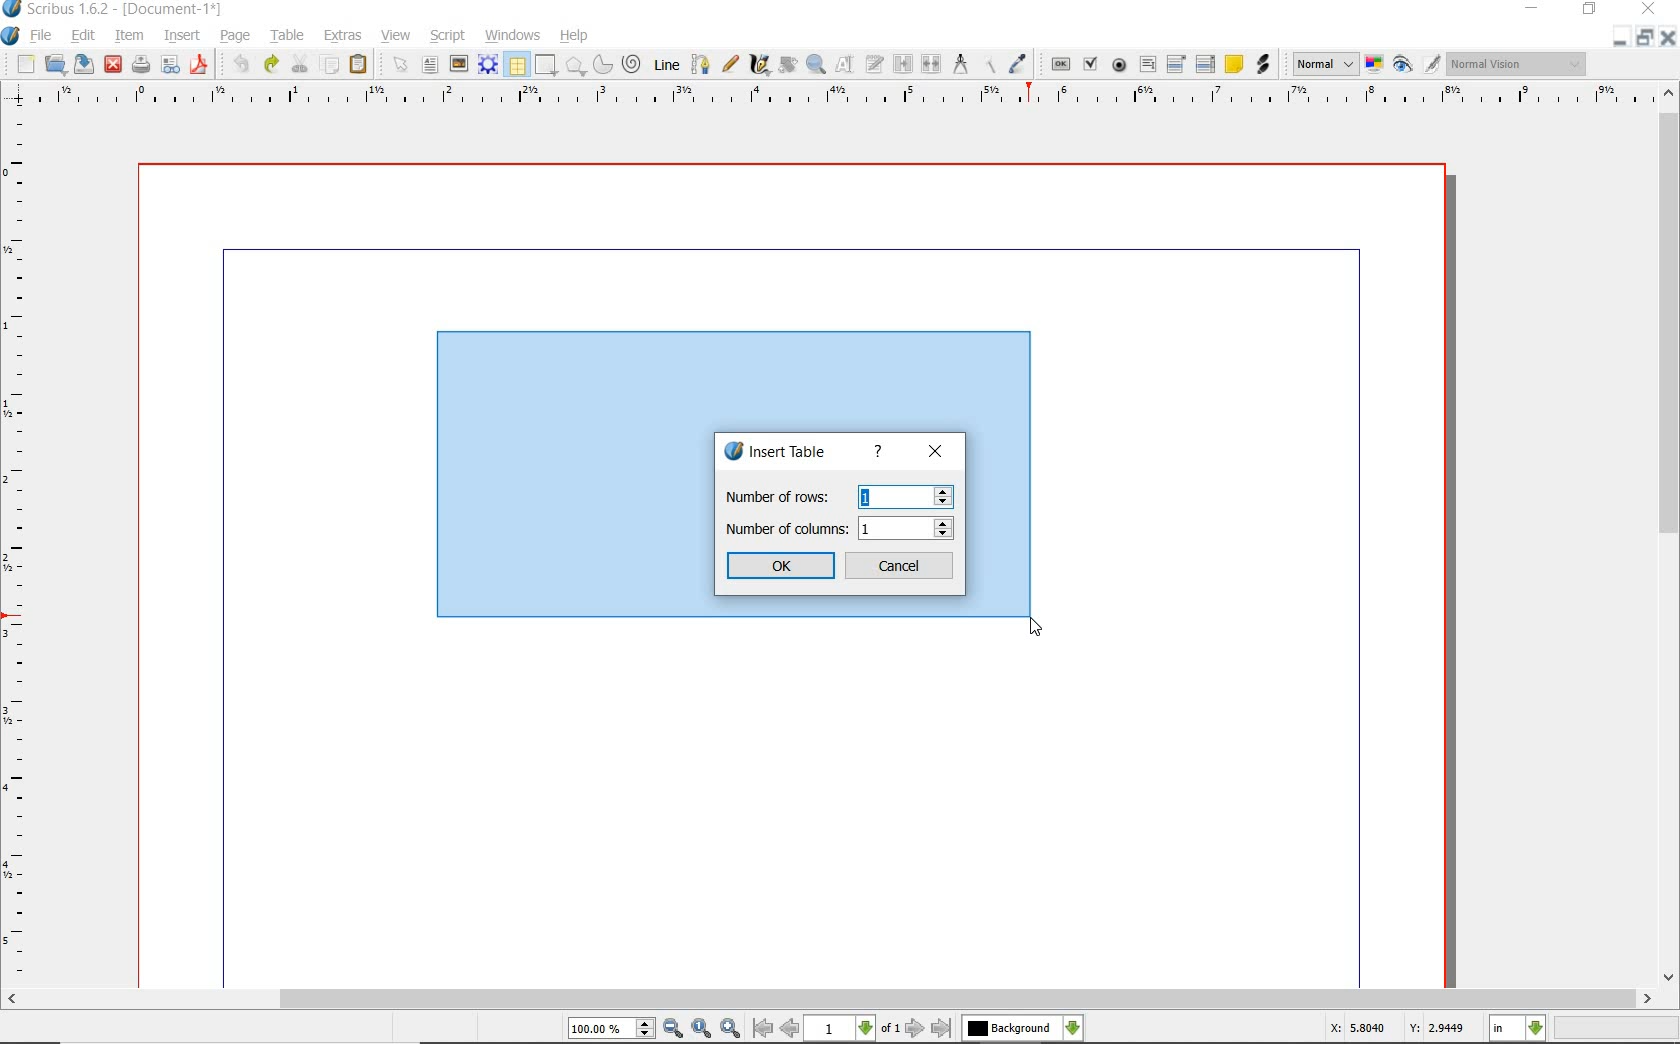 The width and height of the screenshot is (1680, 1044). What do you see at coordinates (841, 527) in the screenshot?
I see `number of columns` at bounding box center [841, 527].